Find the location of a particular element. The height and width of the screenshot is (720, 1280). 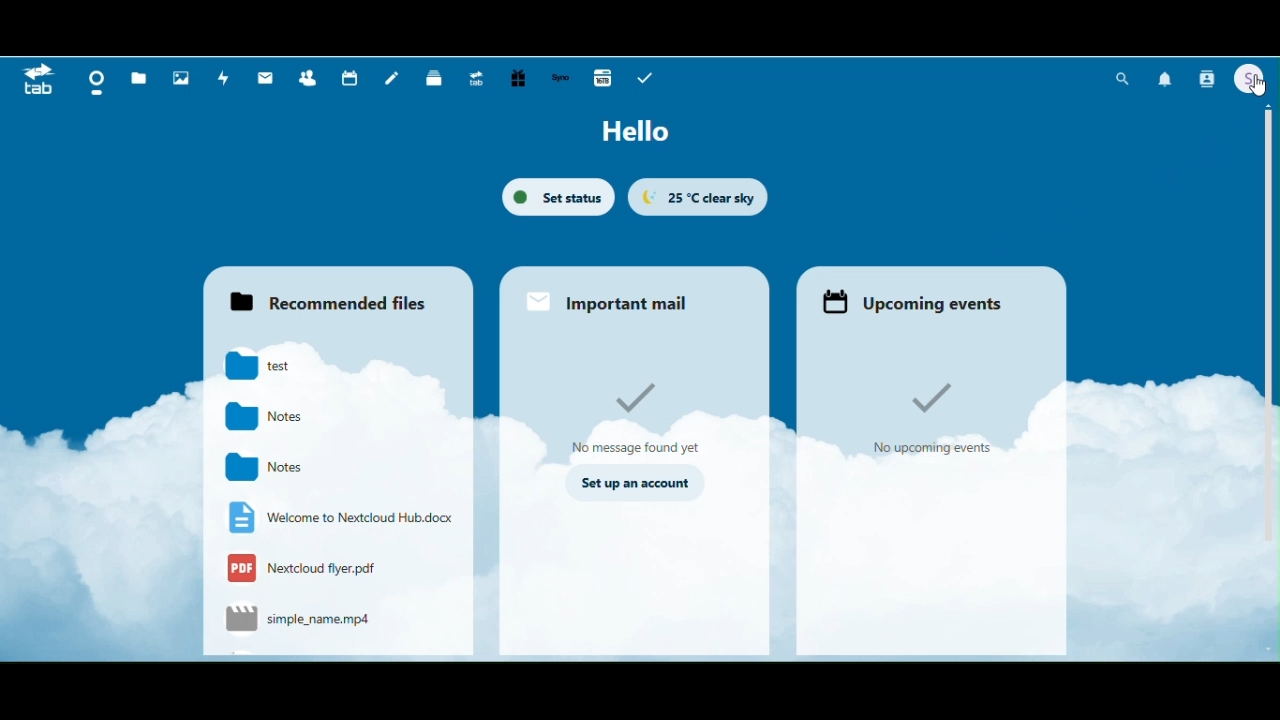

Nextcloud fiyer.pdf is located at coordinates (313, 570).